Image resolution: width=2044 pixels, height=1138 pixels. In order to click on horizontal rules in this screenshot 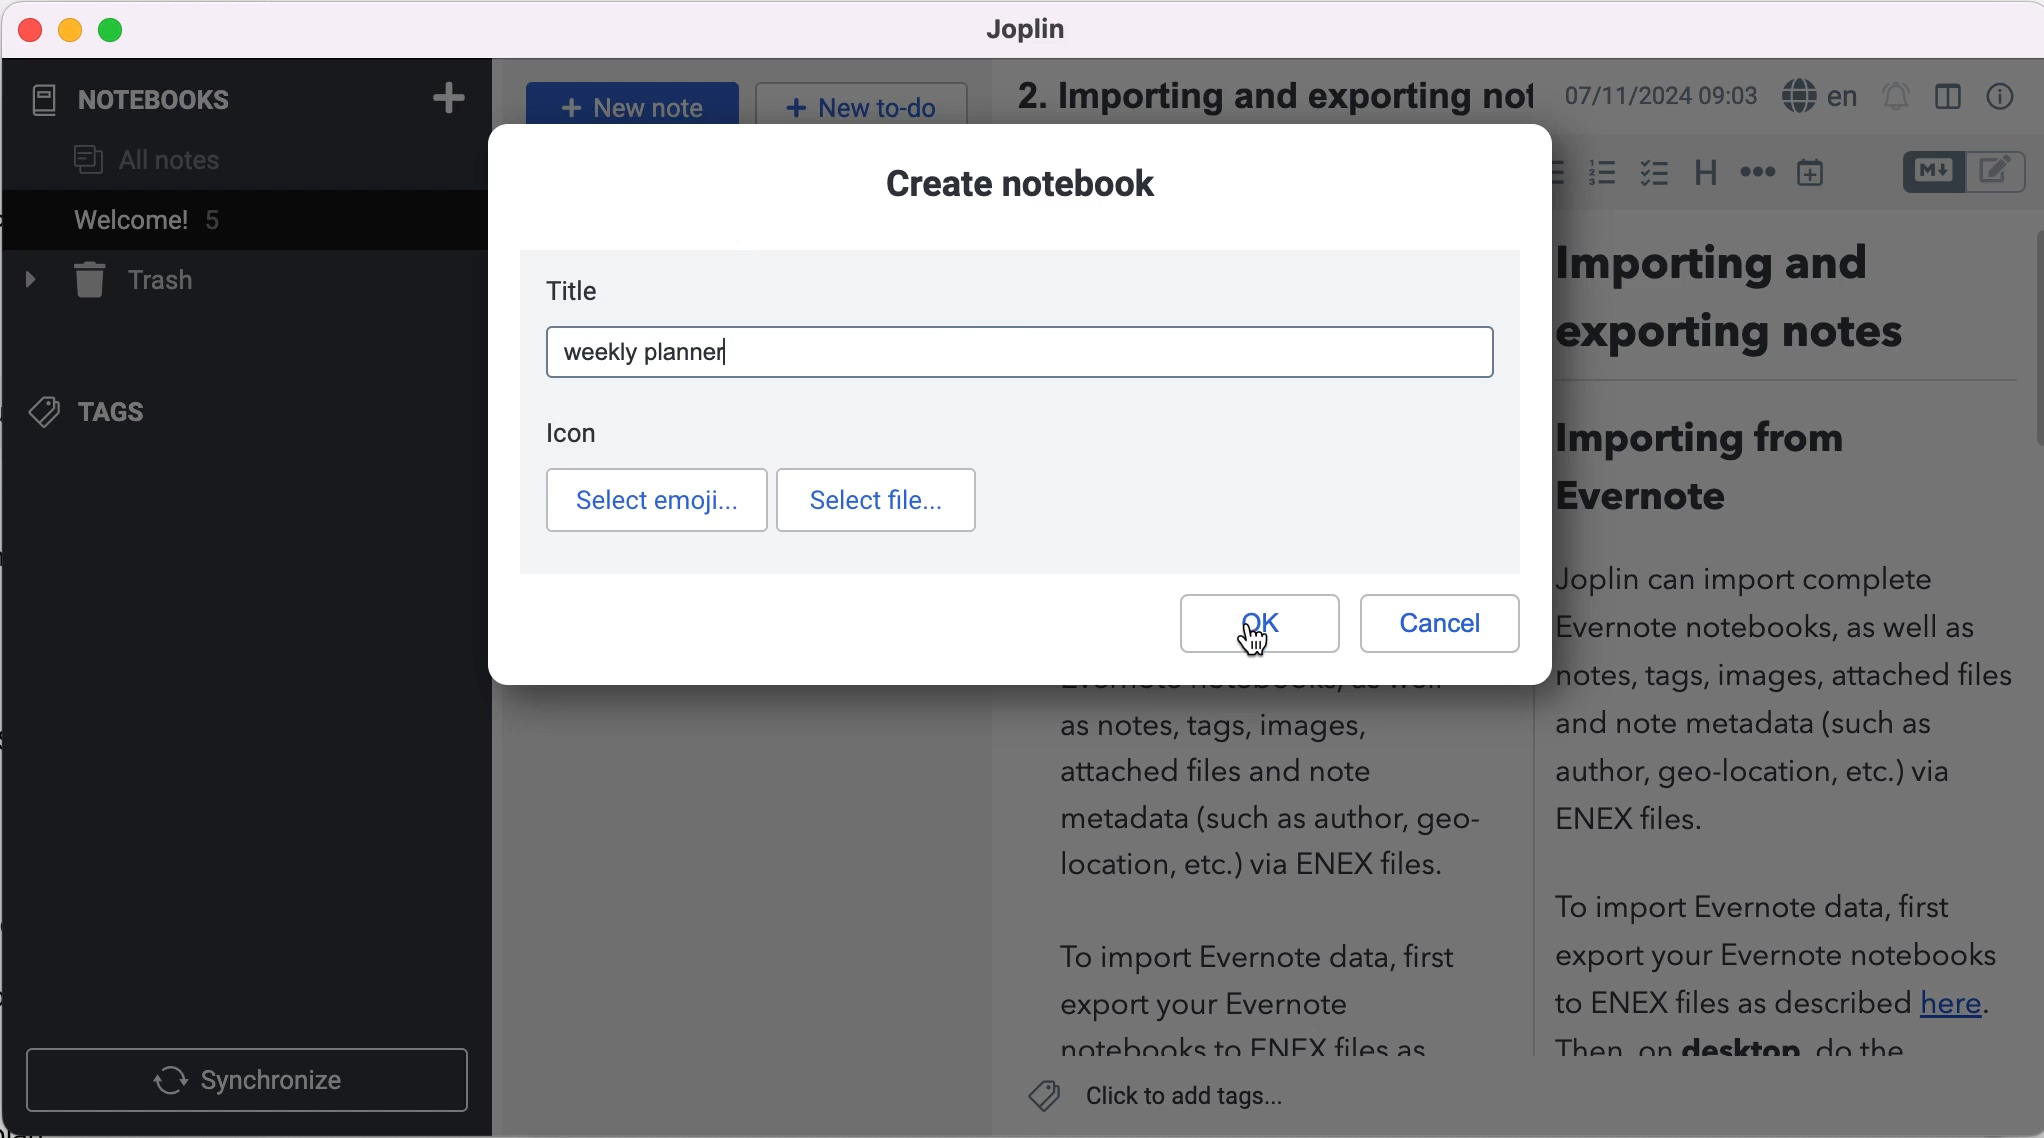, I will do `click(1754, 174)`.